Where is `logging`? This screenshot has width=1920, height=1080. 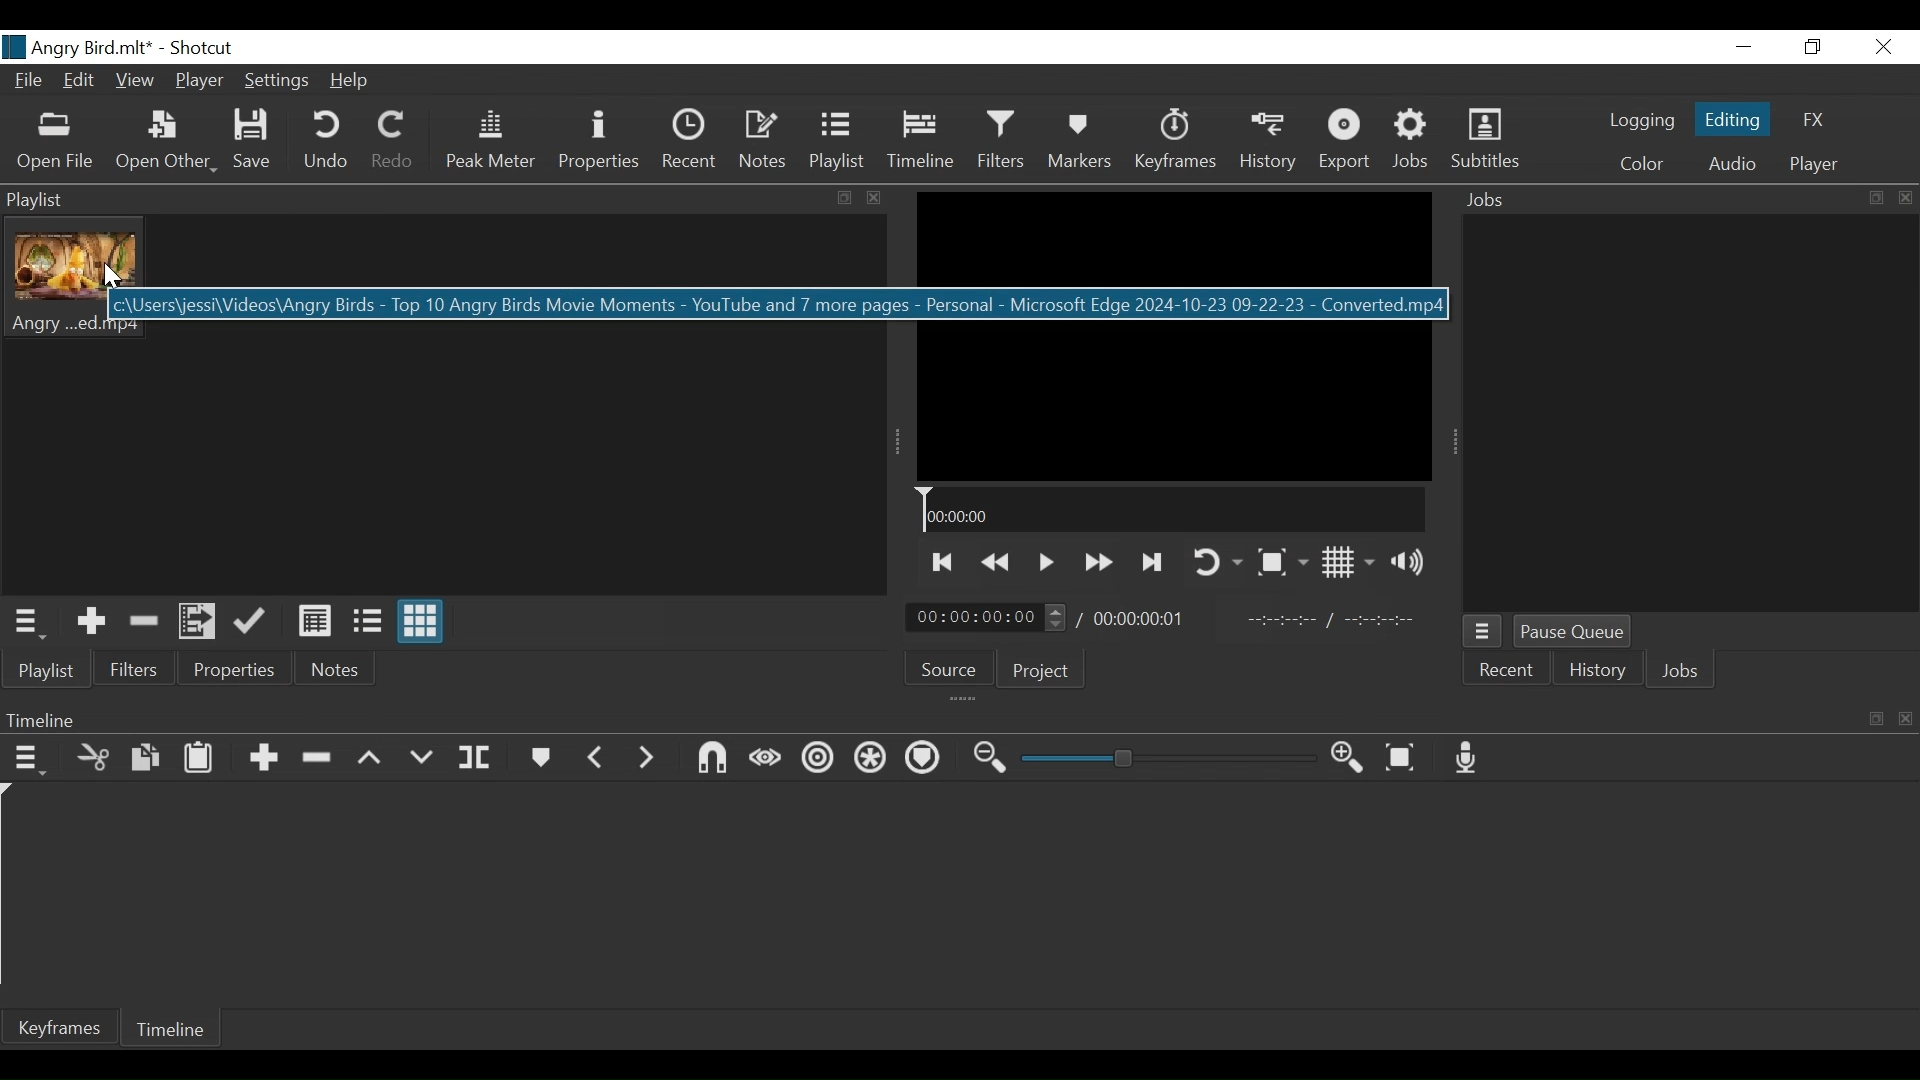
logging is located at coordinates (1643, 121).